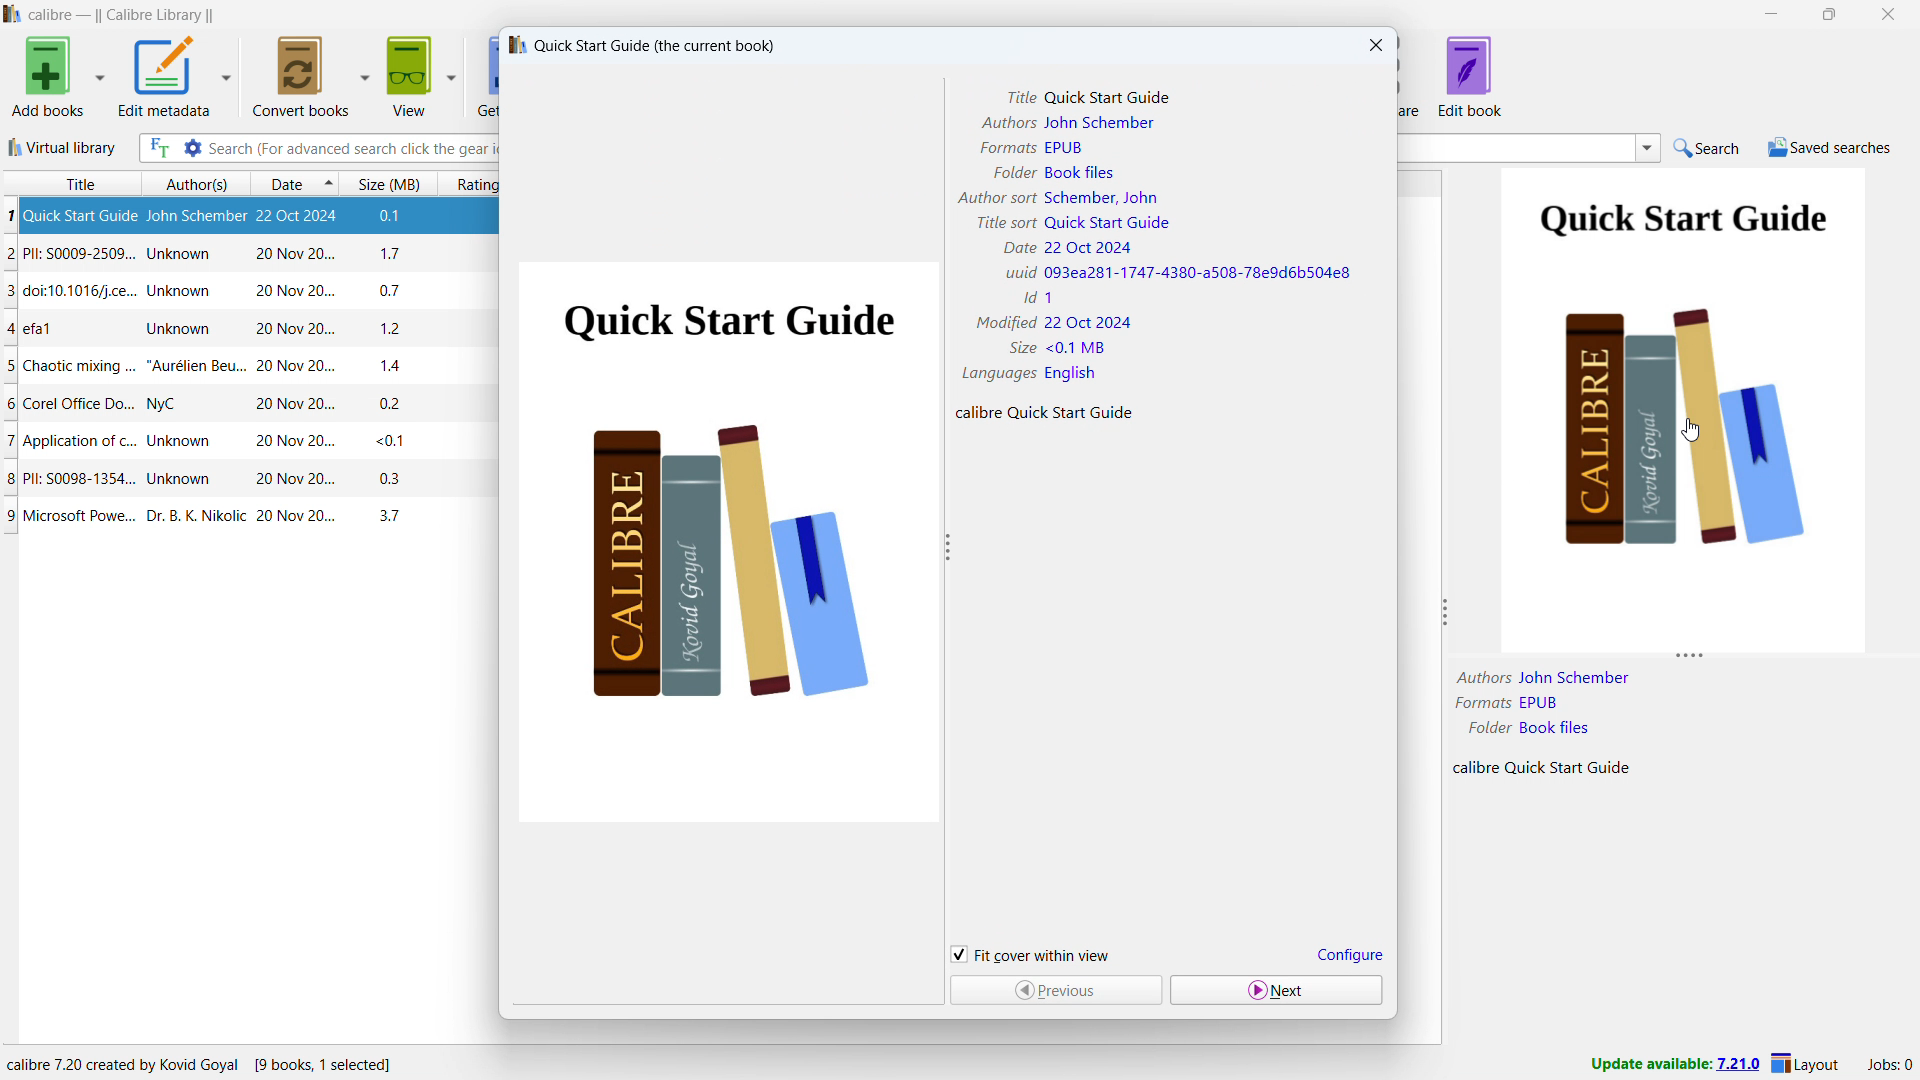  Describe the element at coordinates (1009, 323) in the screenshot. I see `Modified` at that location.